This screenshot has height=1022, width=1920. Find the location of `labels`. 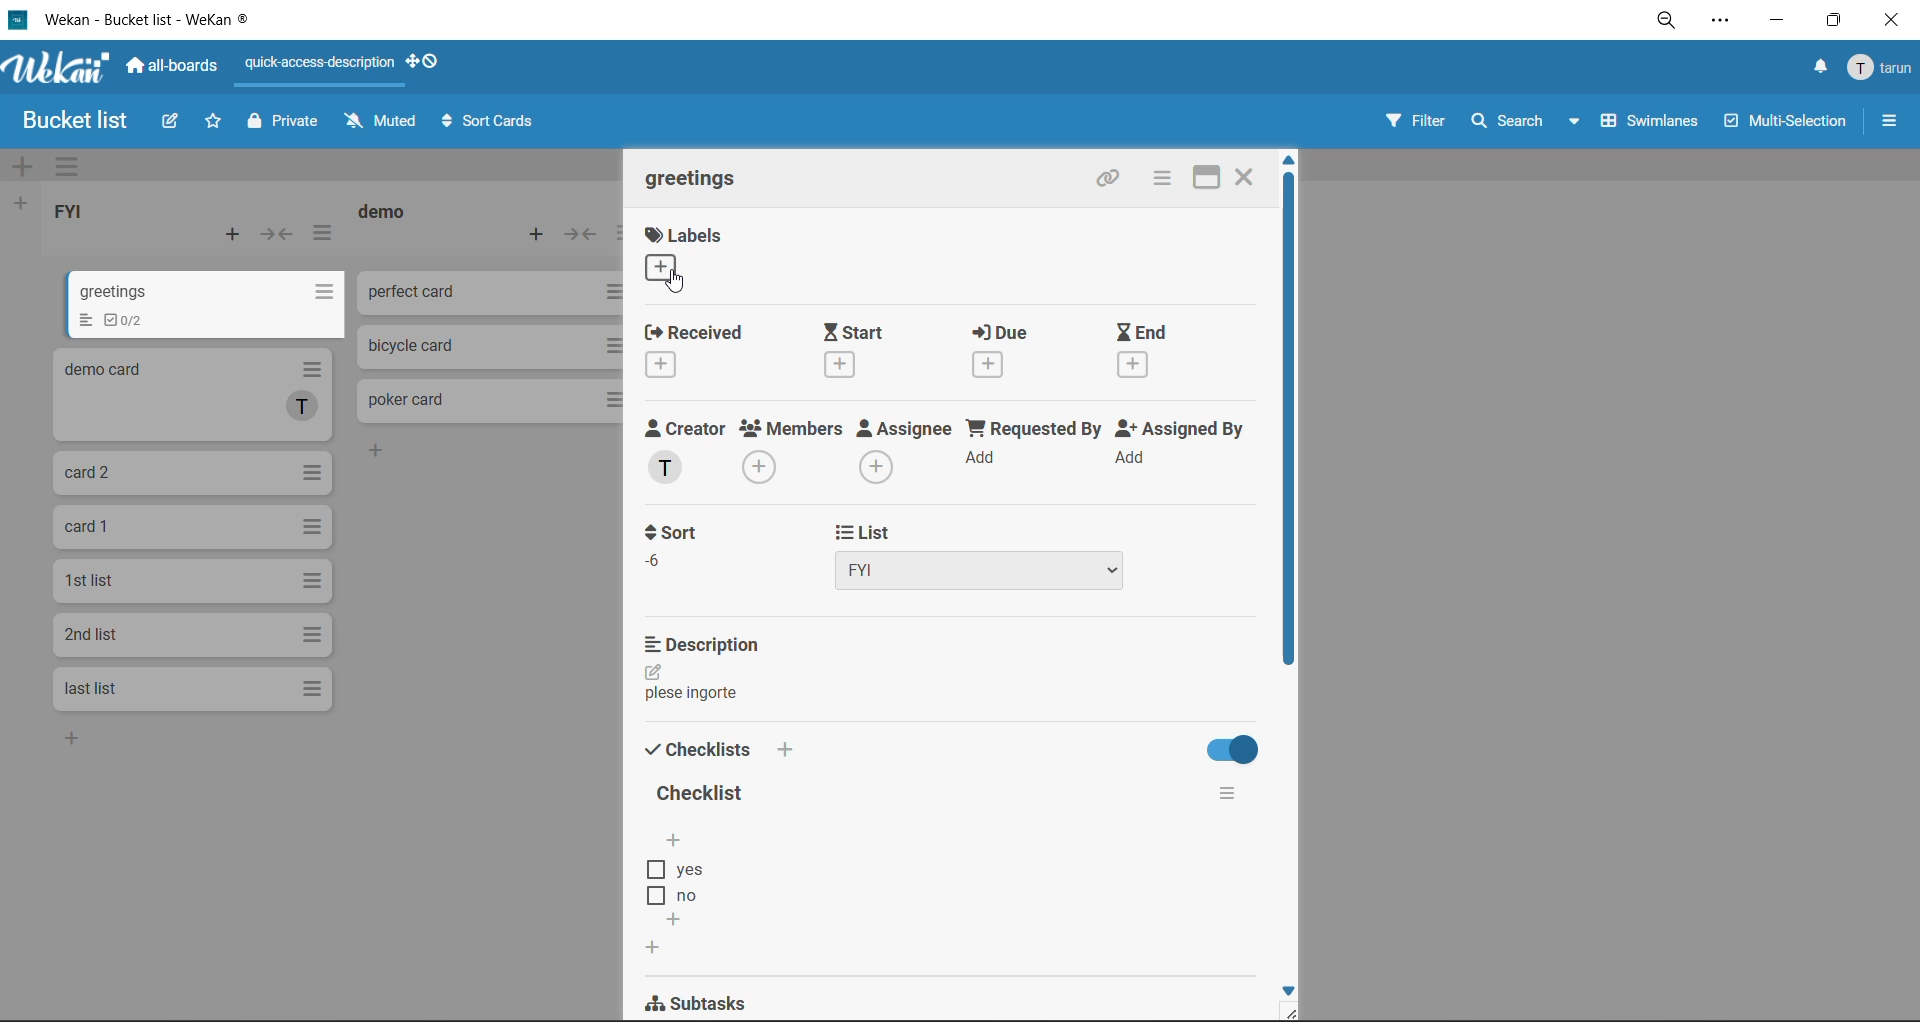

labels is located at coordinates (693, 255).